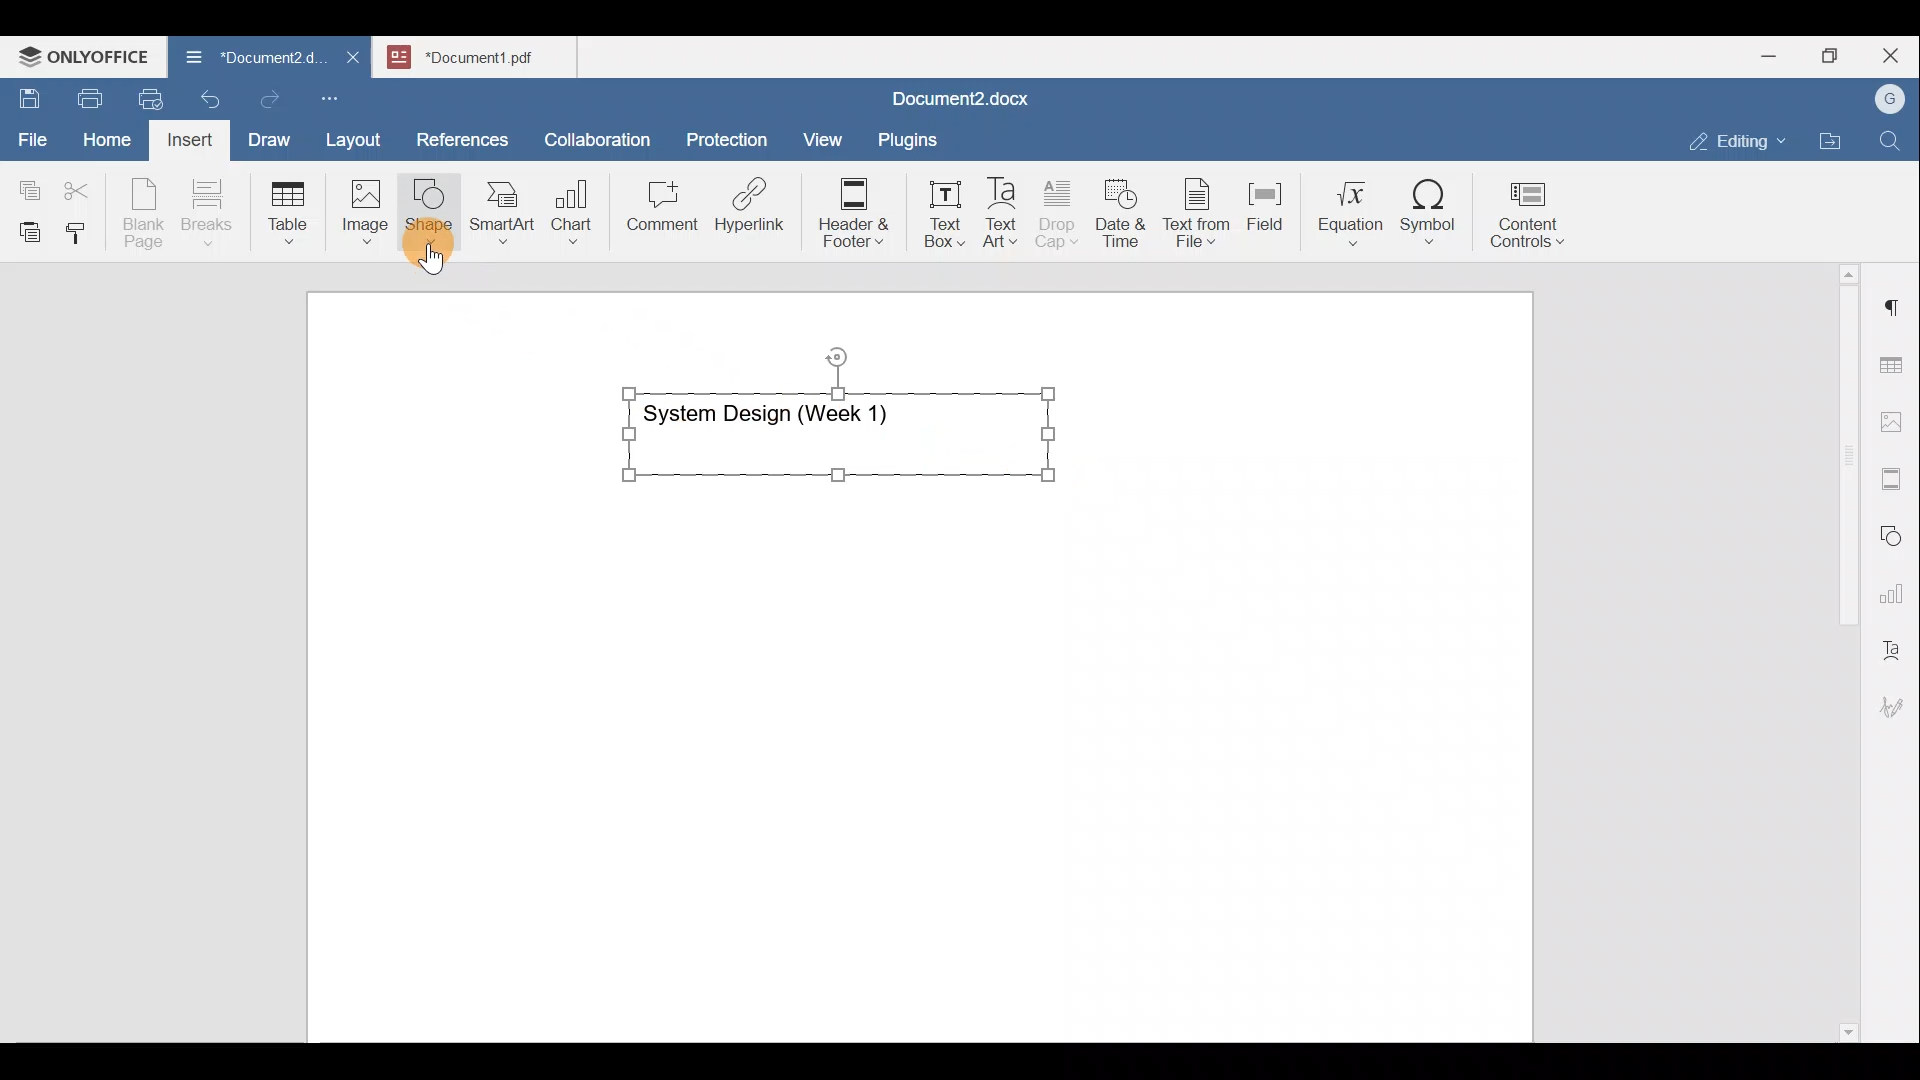 Image resolution: width=1920 pixels, height=1080 pixels. I want to click on Image settings, so click(1895, 420).